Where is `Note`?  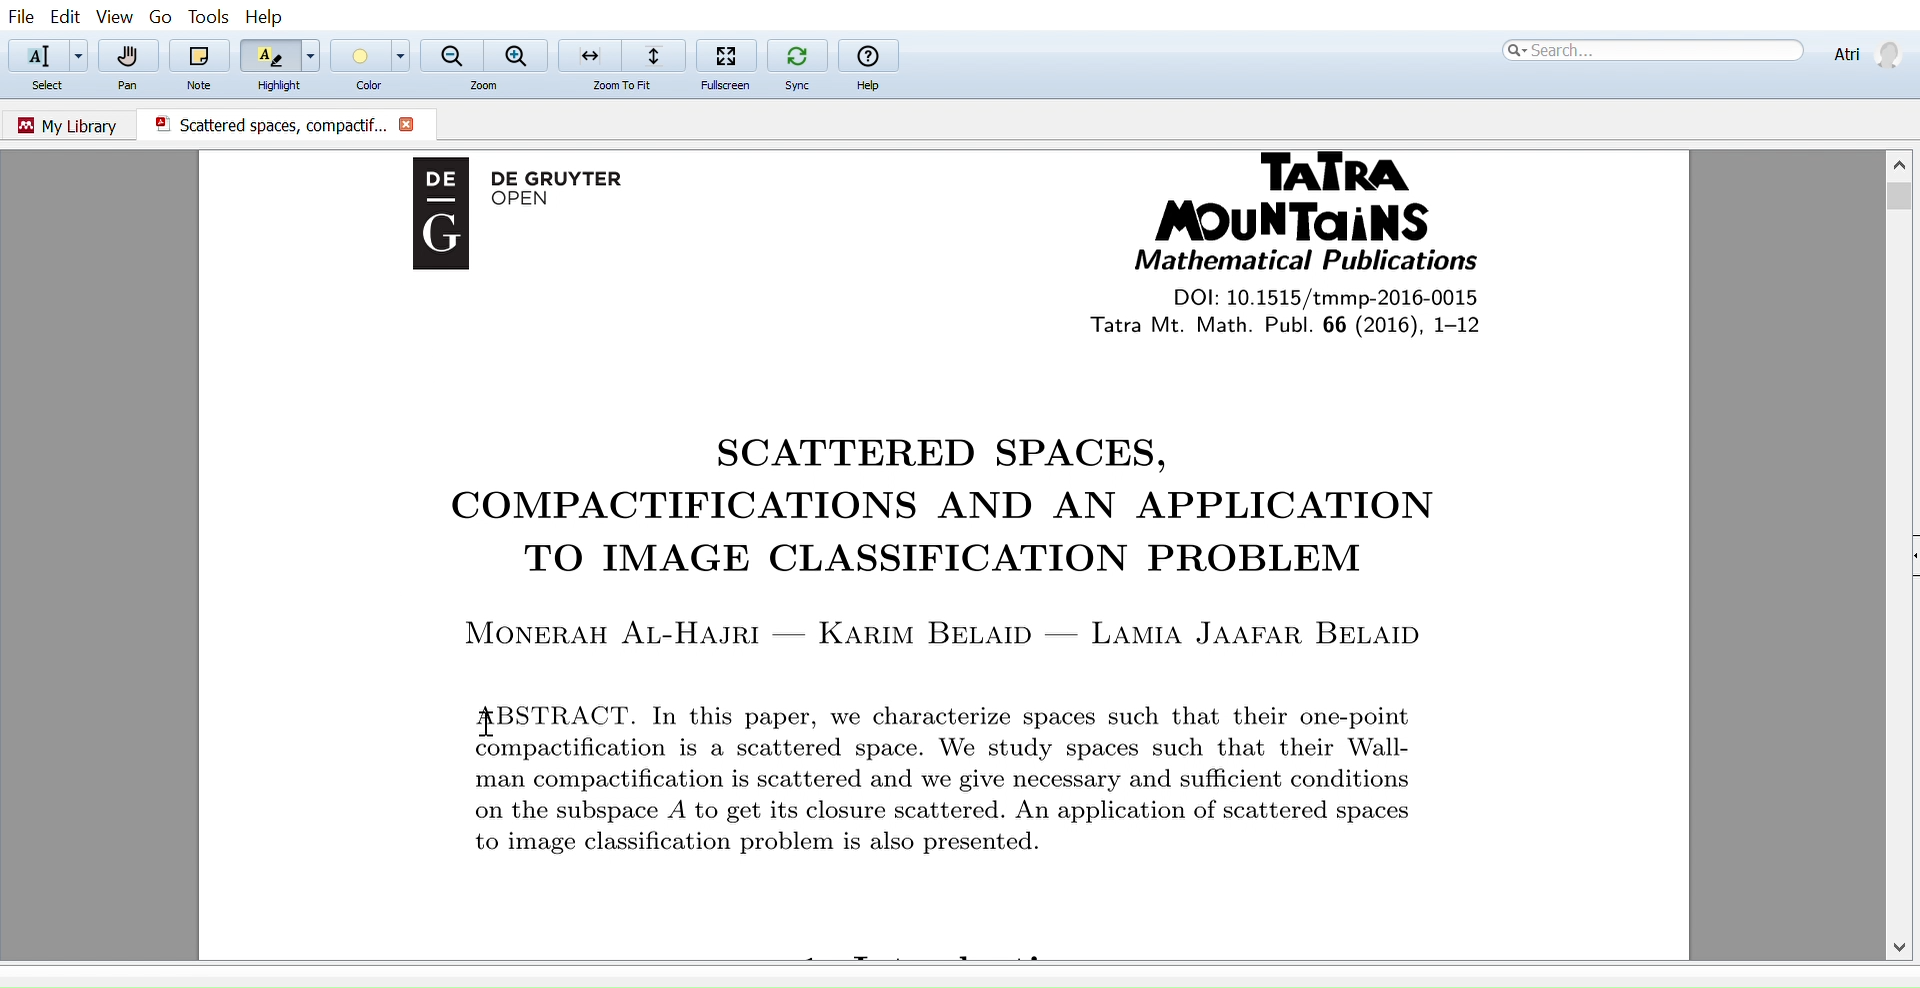
Note is located at coordinates (203, 83).